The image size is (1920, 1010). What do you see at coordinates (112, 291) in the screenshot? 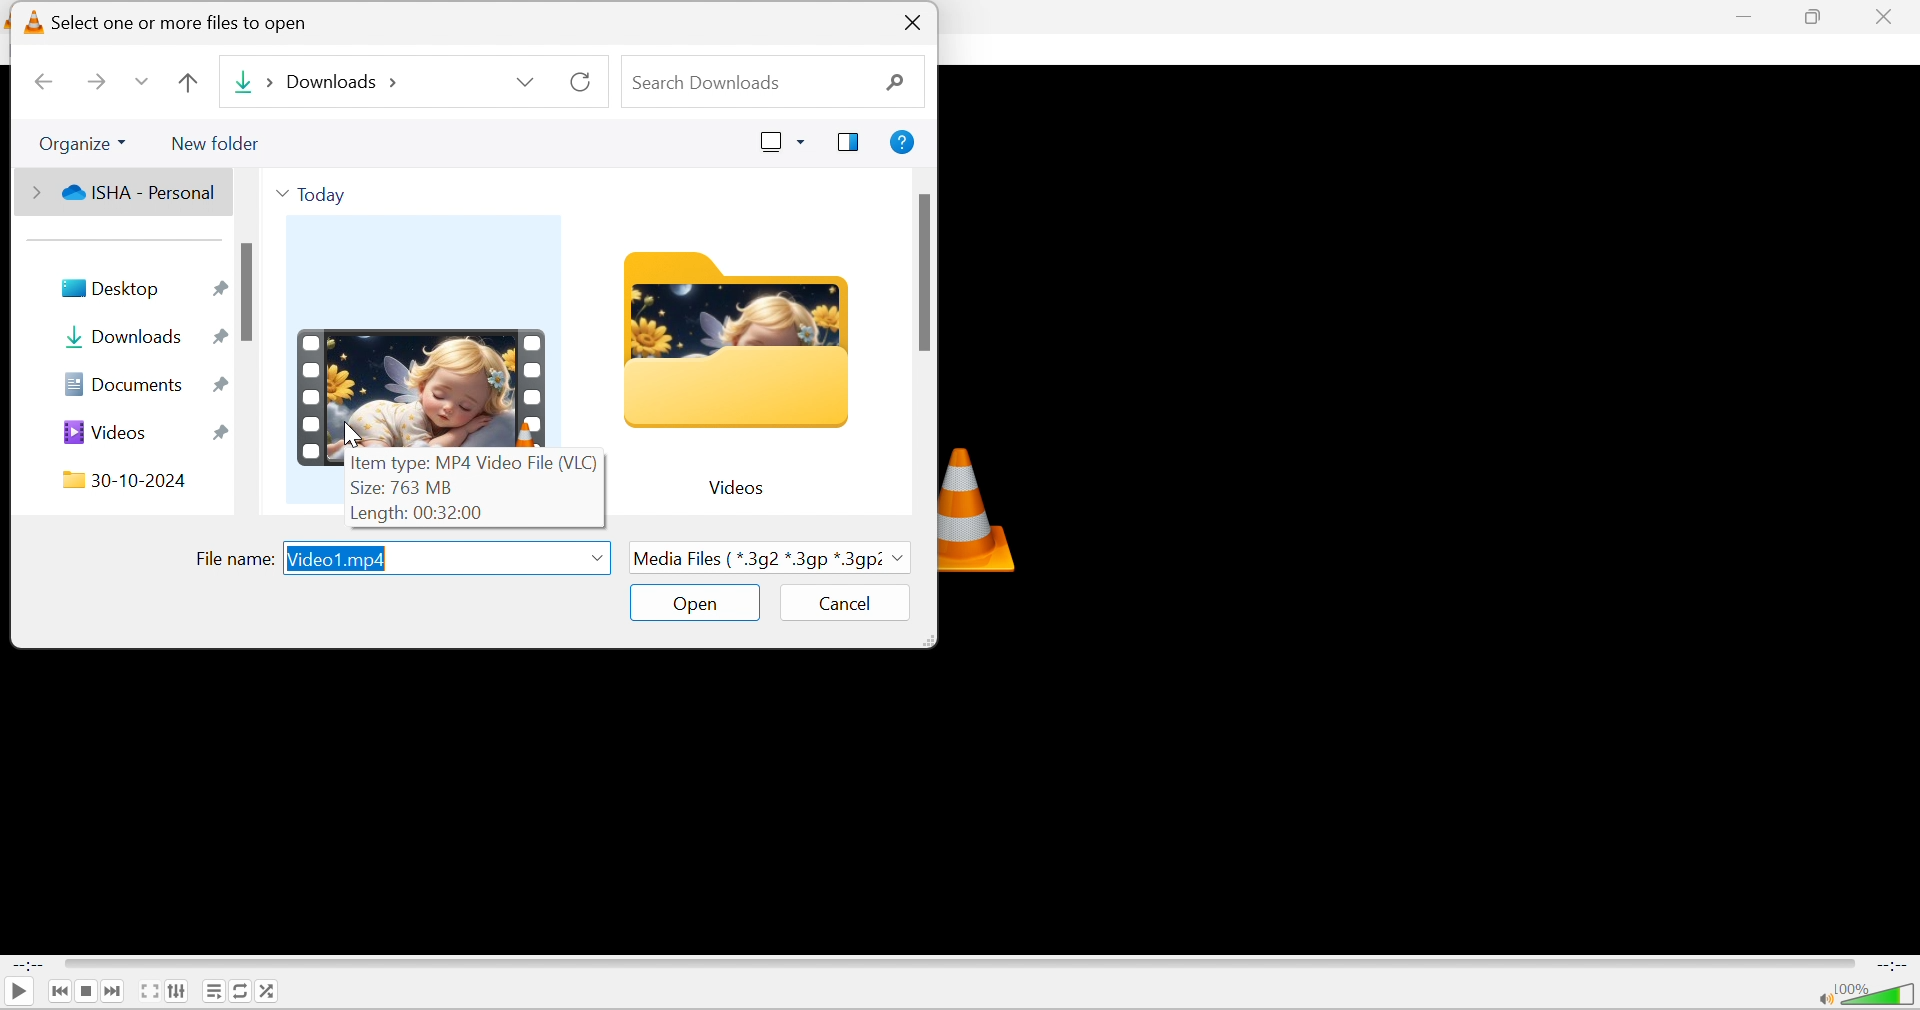
I see `Desktop` at bounding box center [112, 291].